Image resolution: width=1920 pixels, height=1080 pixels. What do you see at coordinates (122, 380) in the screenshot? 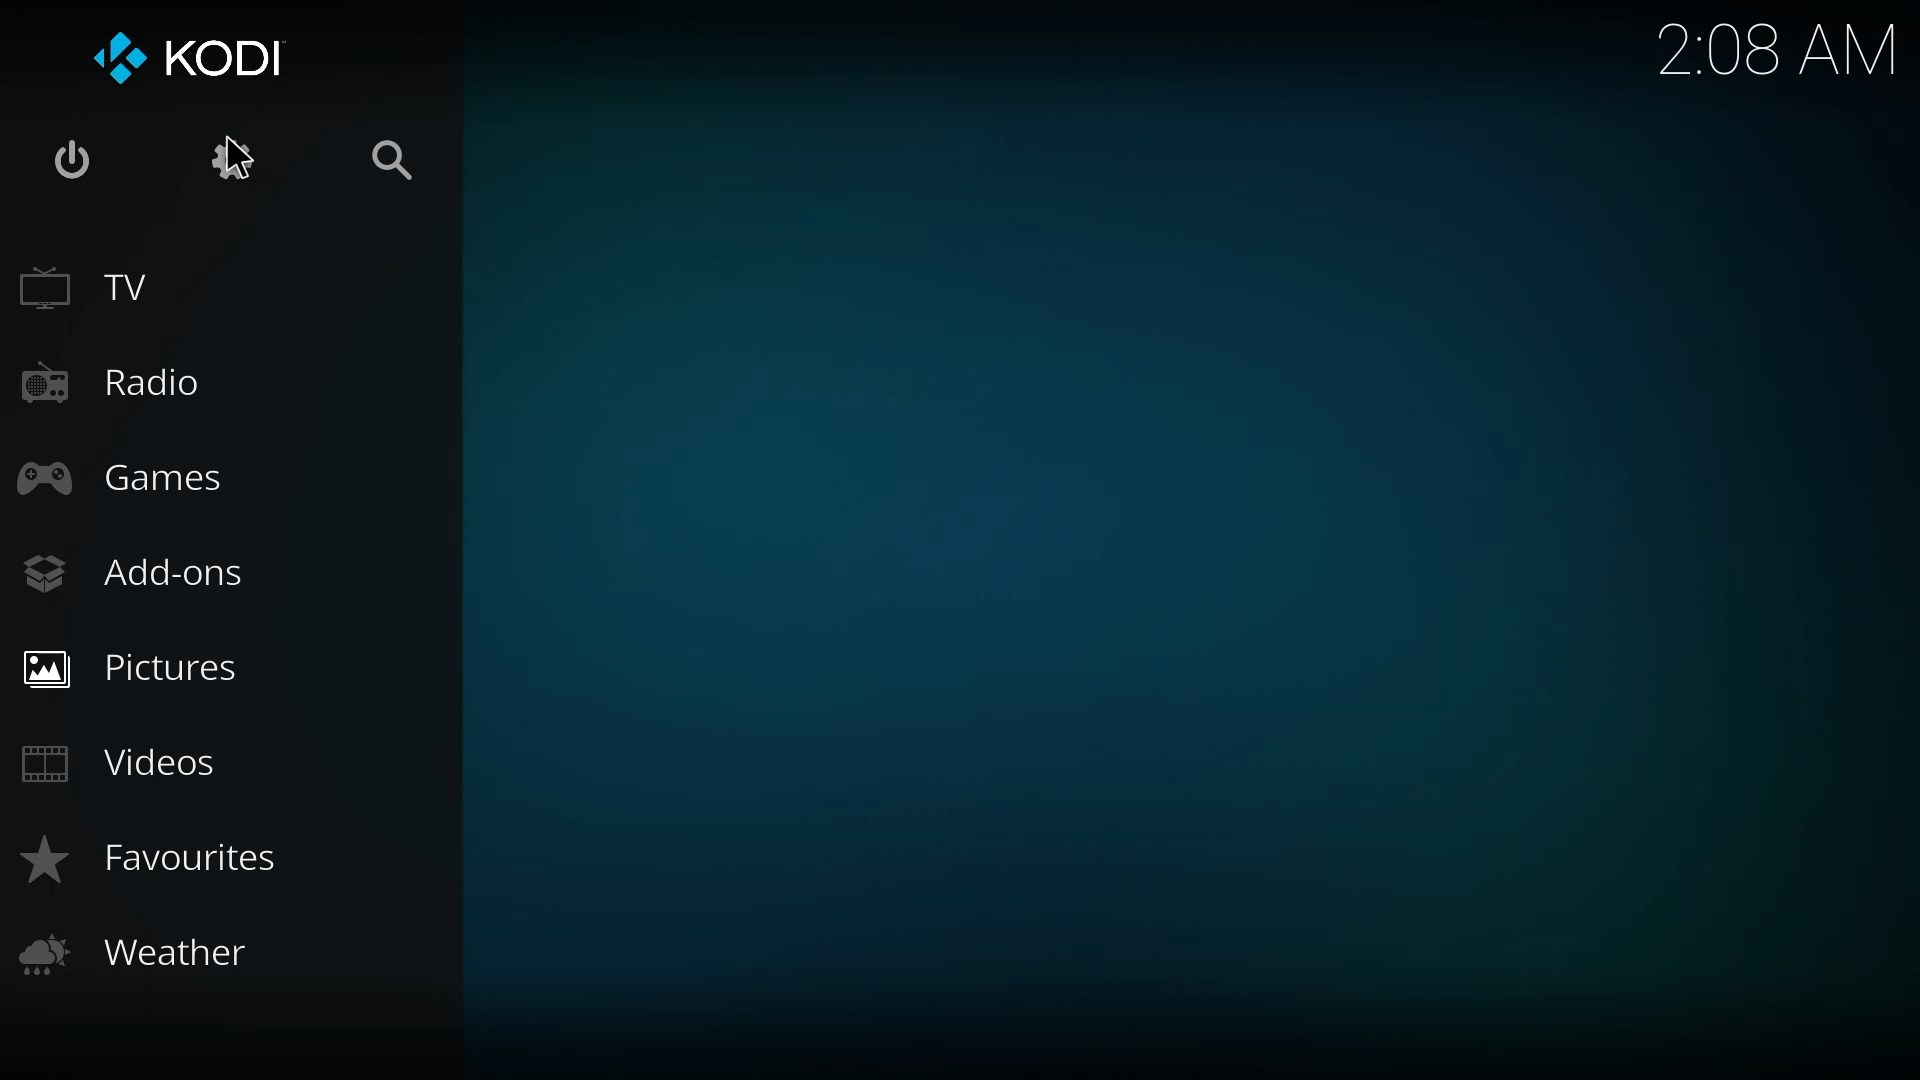
I see `radio` at bounding box center [122, 380].